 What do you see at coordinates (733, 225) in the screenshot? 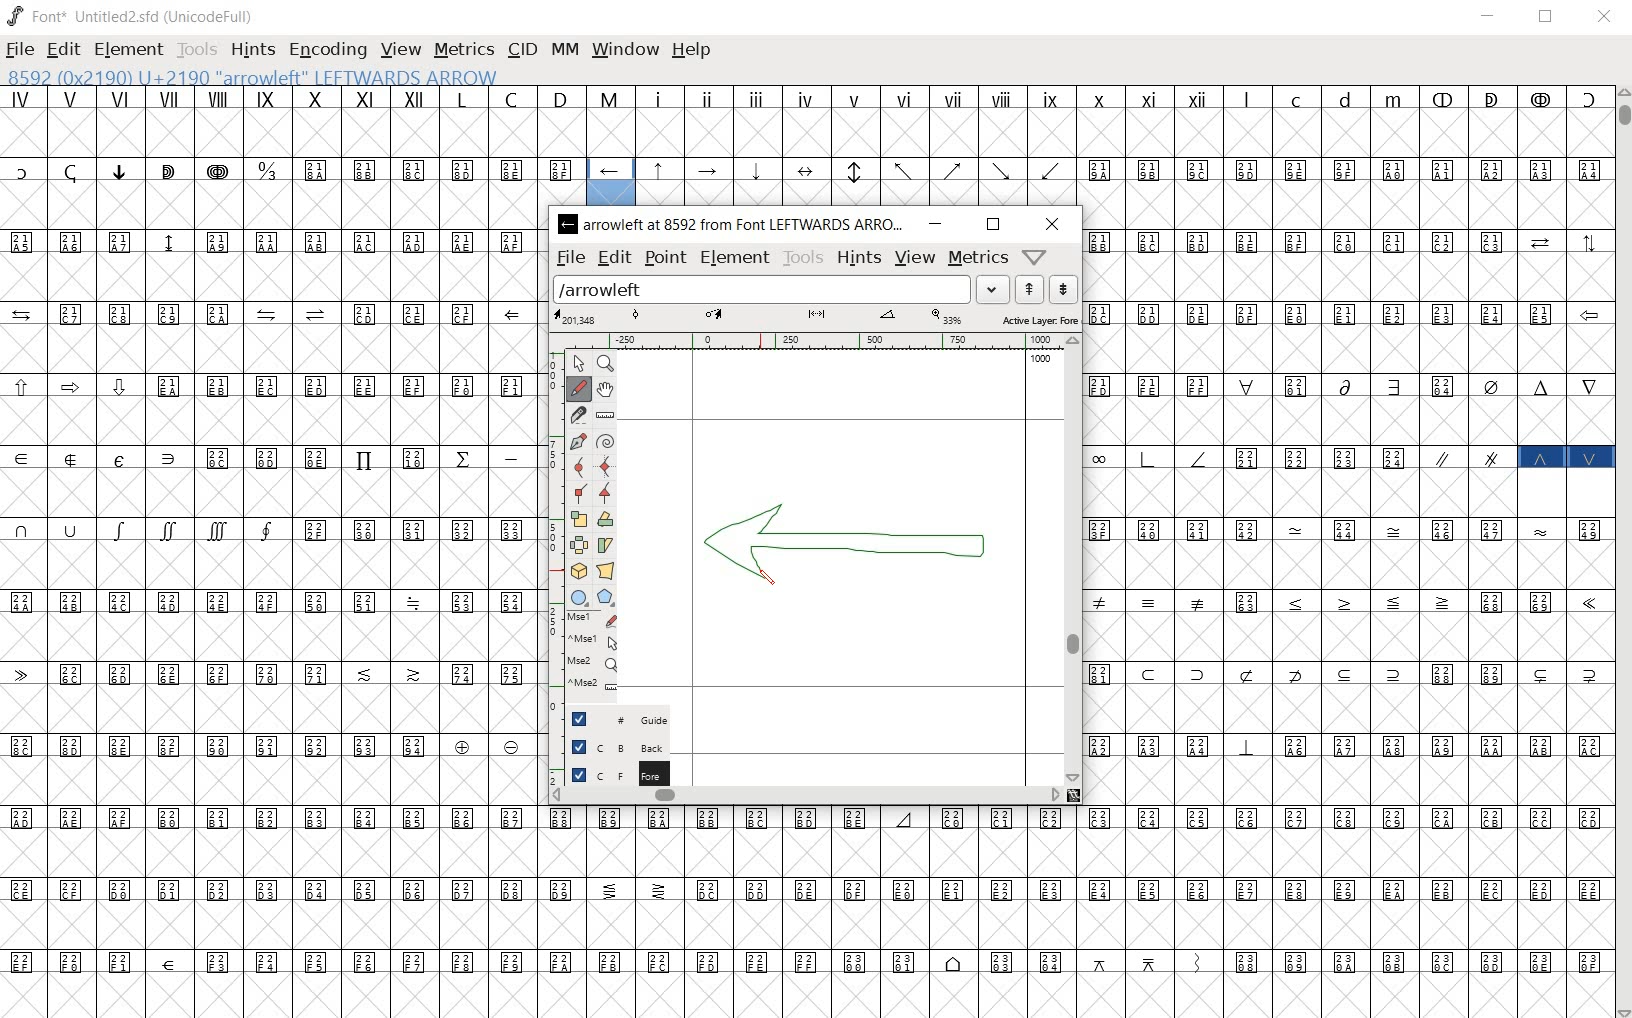
I see `glyph name` at bounding box center [733, 225].